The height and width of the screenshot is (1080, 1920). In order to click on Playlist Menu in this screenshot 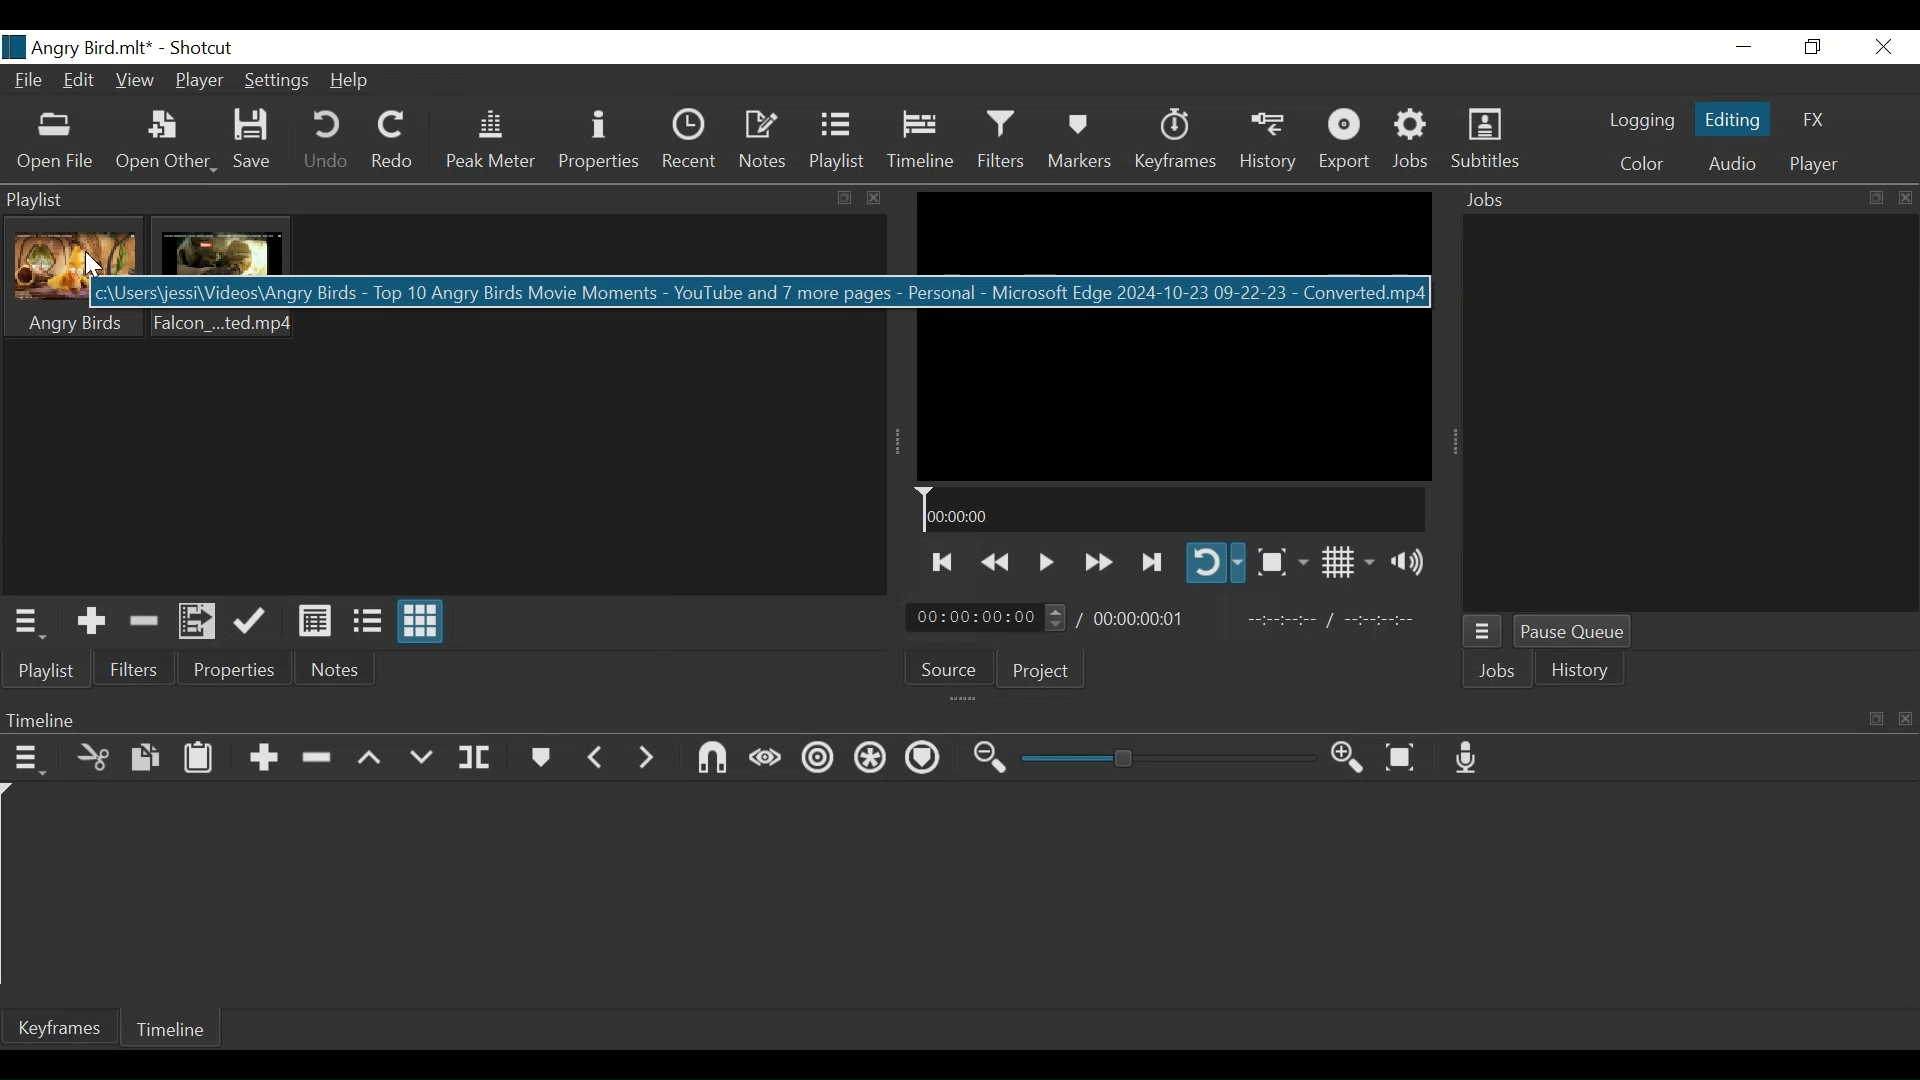, I will do `click(34, 623)`.